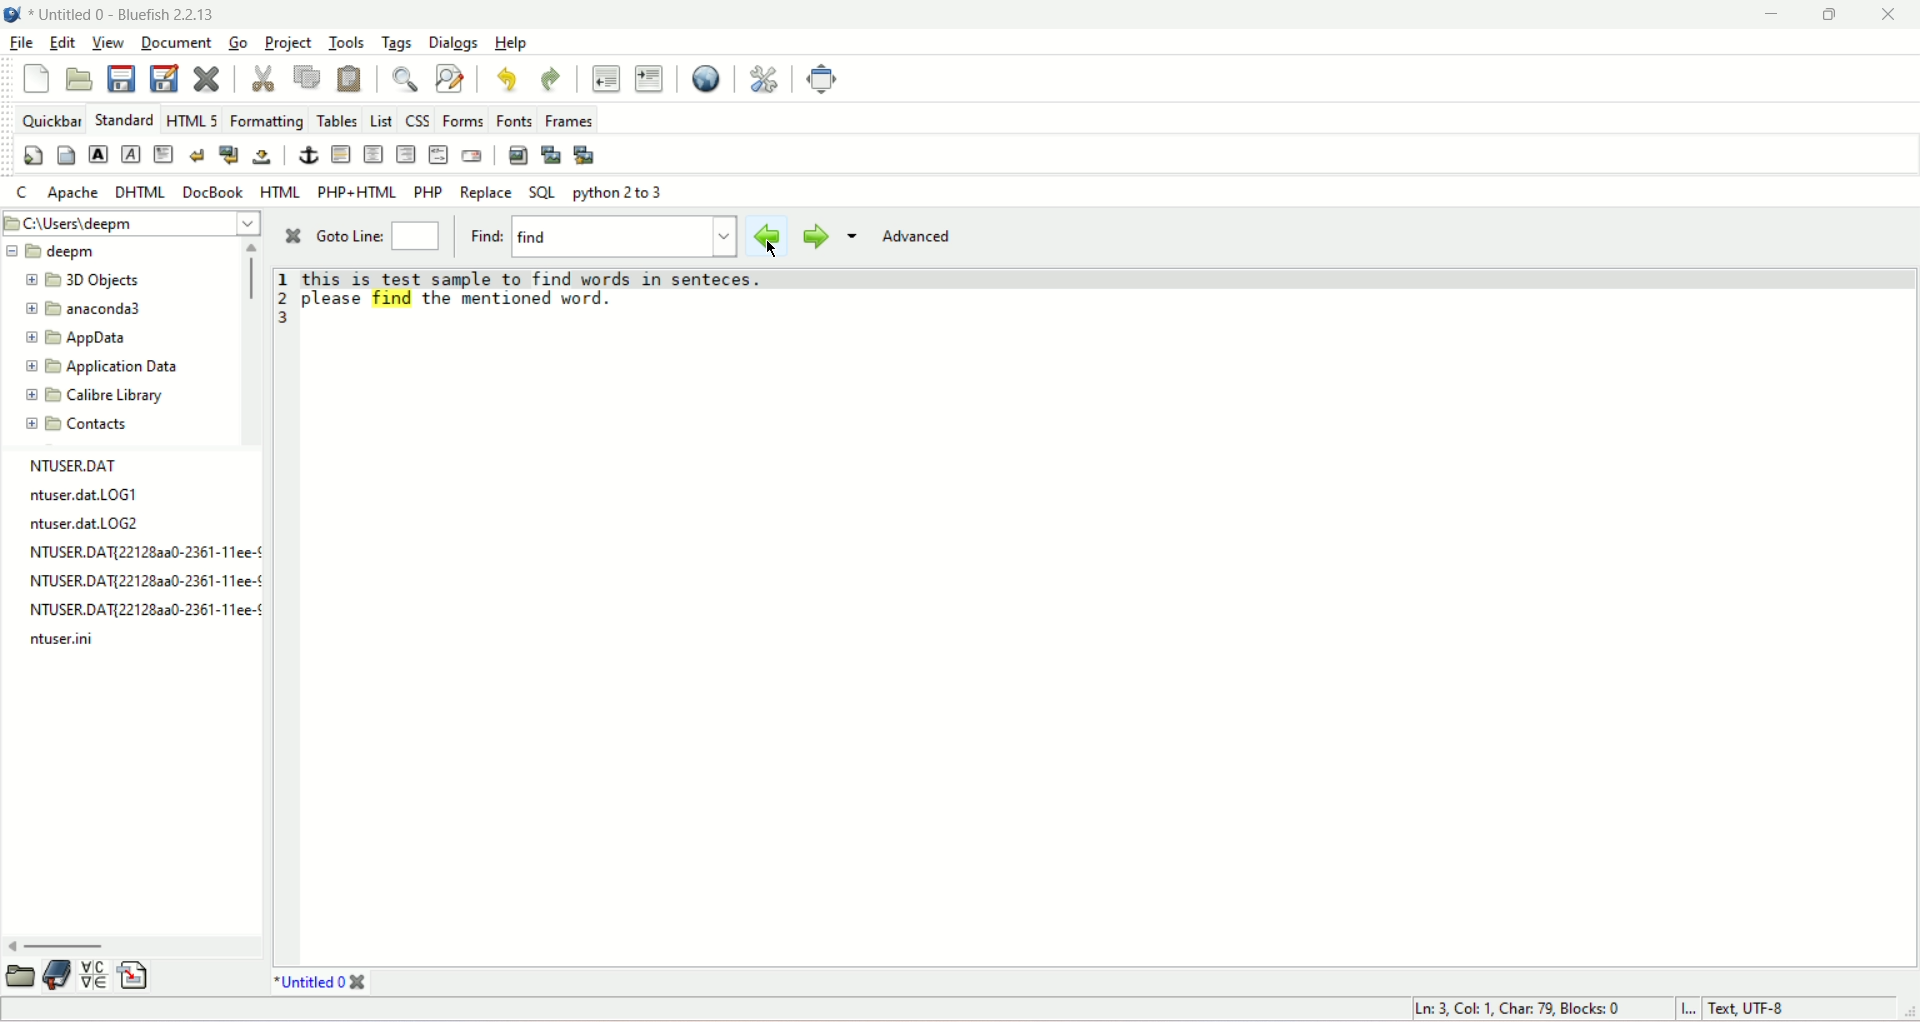  What do you see at coordinates (121, 78) in the screenshot?
I see `save current file` at bounding box center [121, 78].